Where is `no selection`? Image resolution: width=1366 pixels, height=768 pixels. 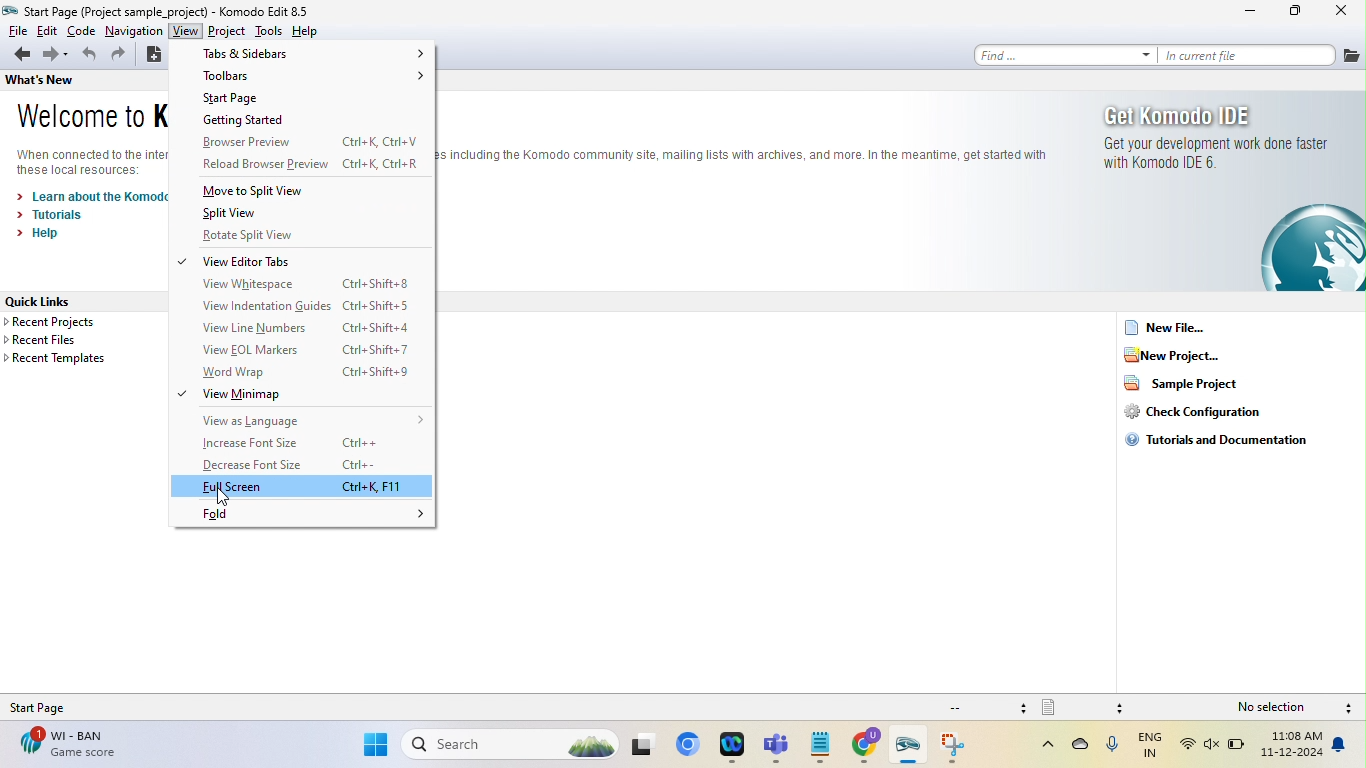
no selection is located at coordinates (1276, 708).